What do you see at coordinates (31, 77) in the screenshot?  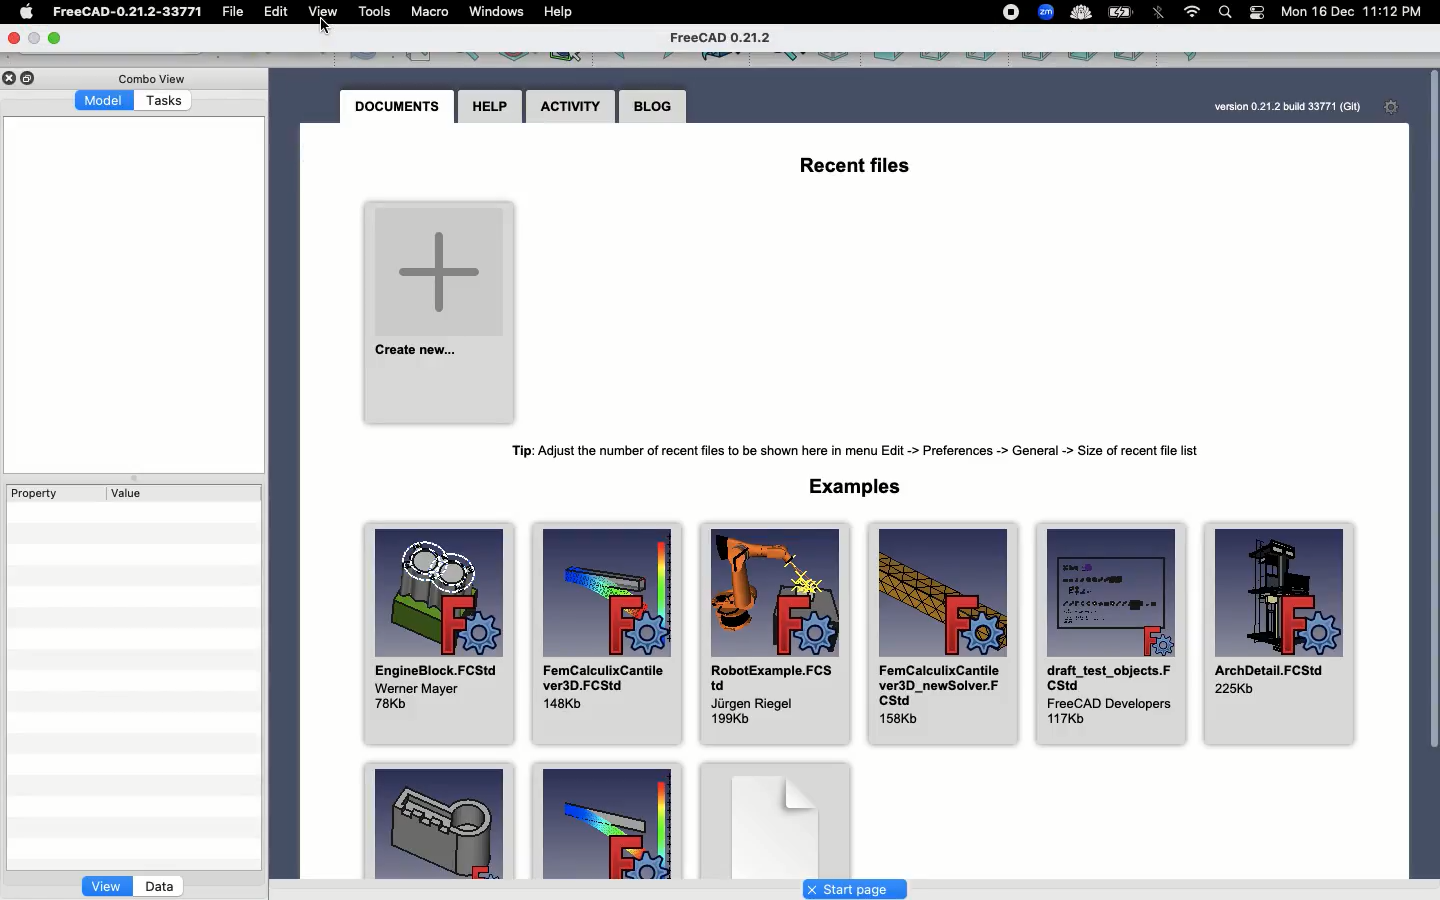 I see `Duplicate` at bounding box center [31, 77].